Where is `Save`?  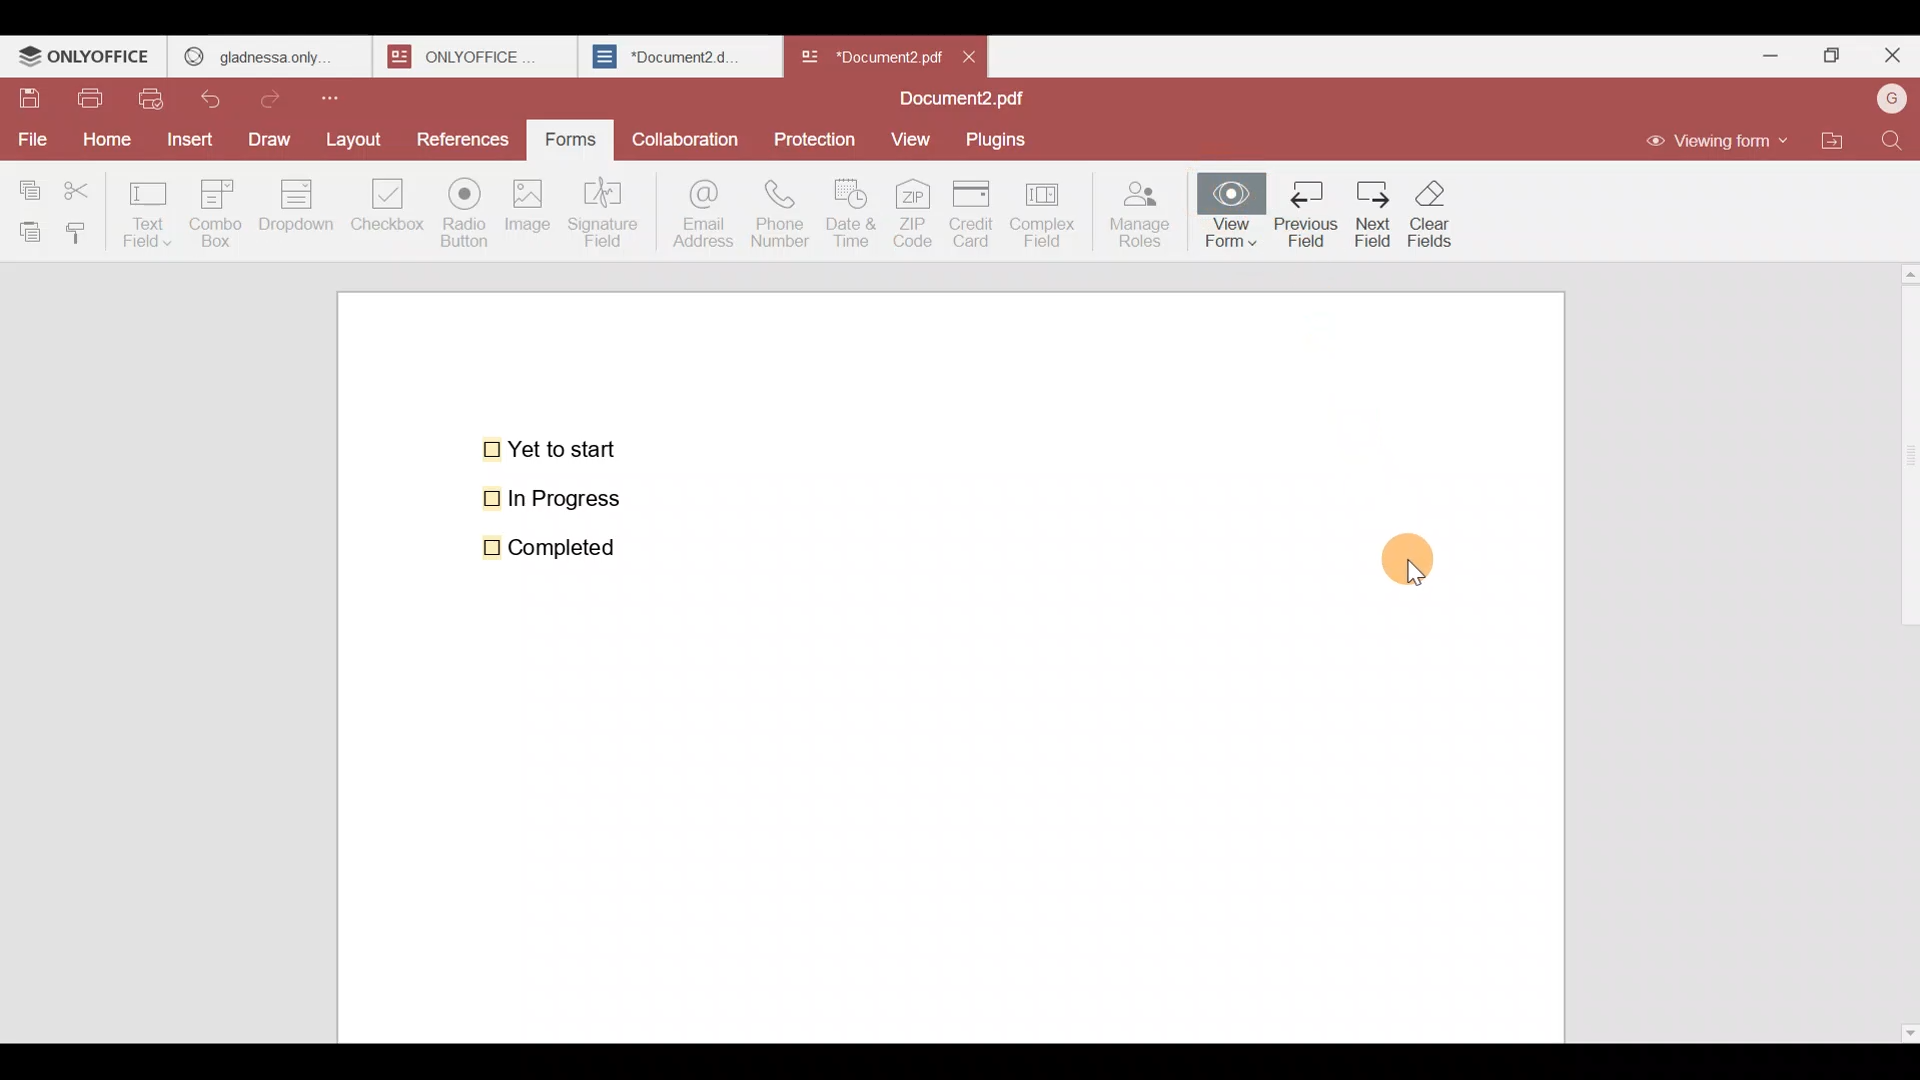 Save is located at coordinates (29, 99).